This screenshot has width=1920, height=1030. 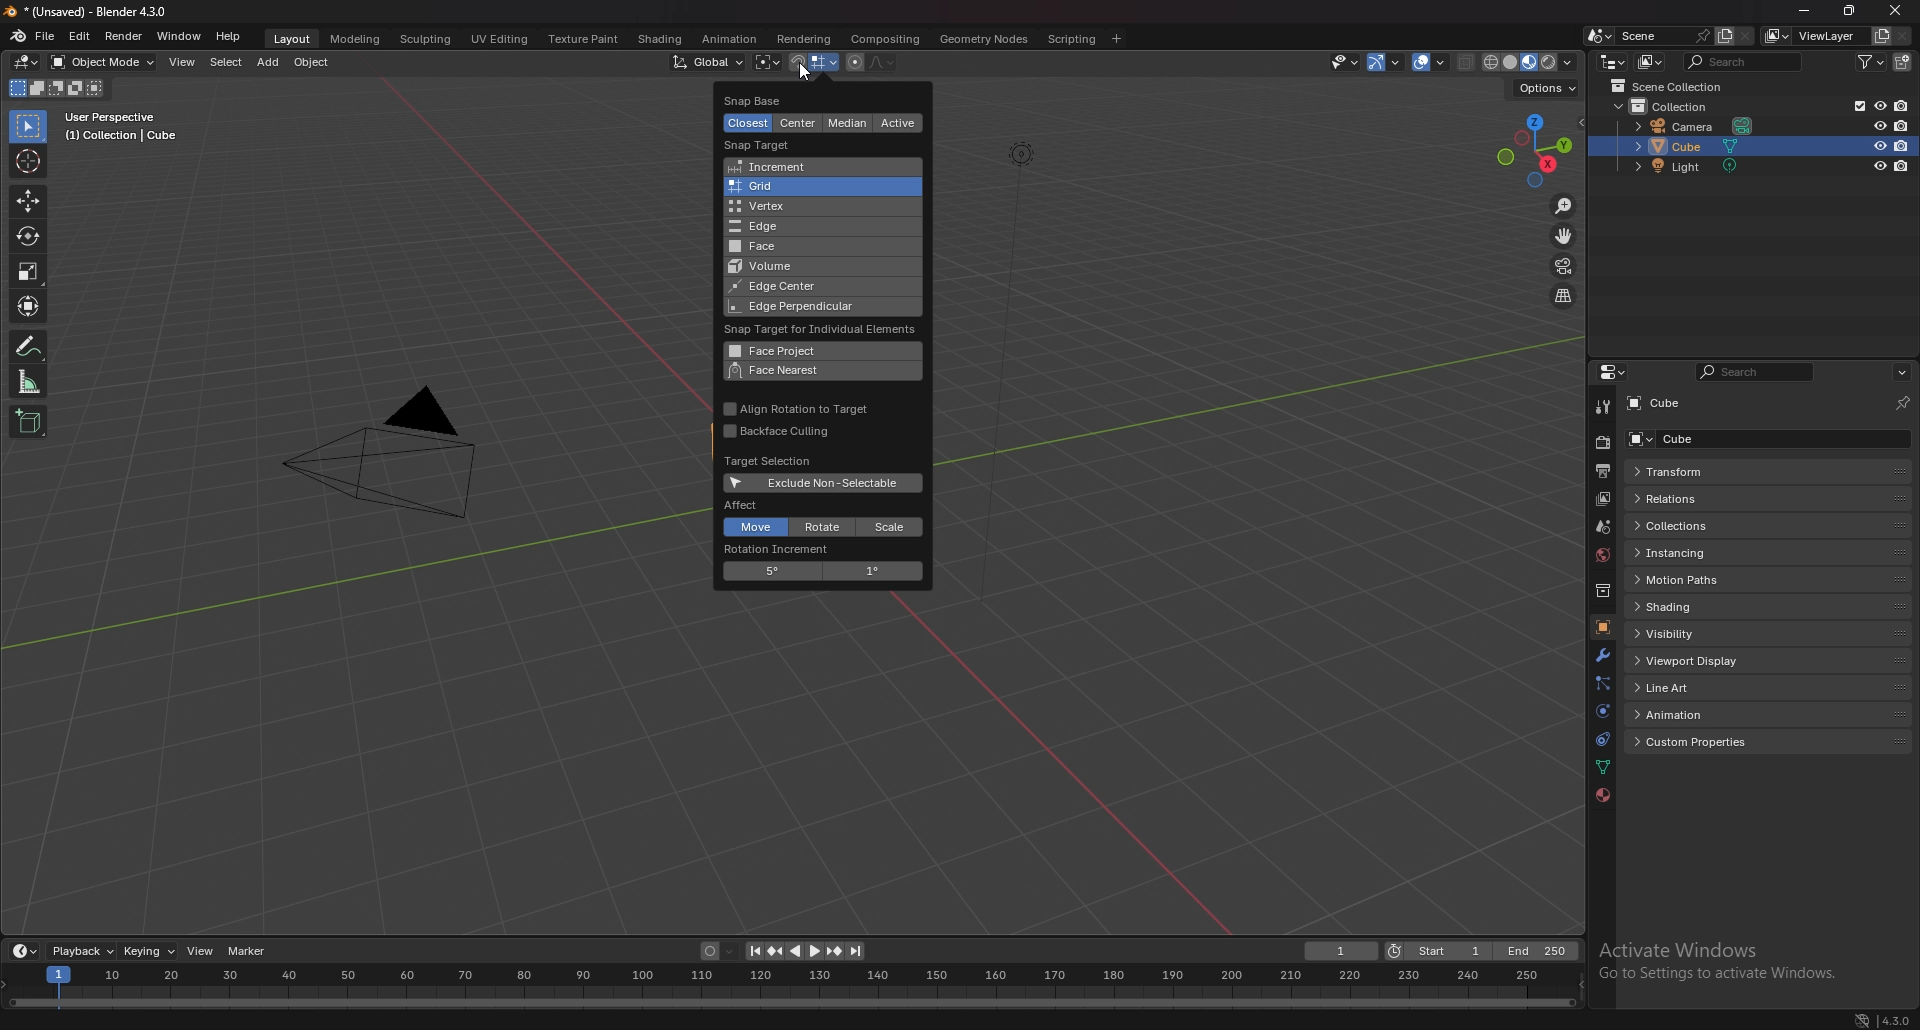 What do you see at coordinates (1343, 951) in the screenshot?
I see `current frame` at bounding box center [1343, 951].